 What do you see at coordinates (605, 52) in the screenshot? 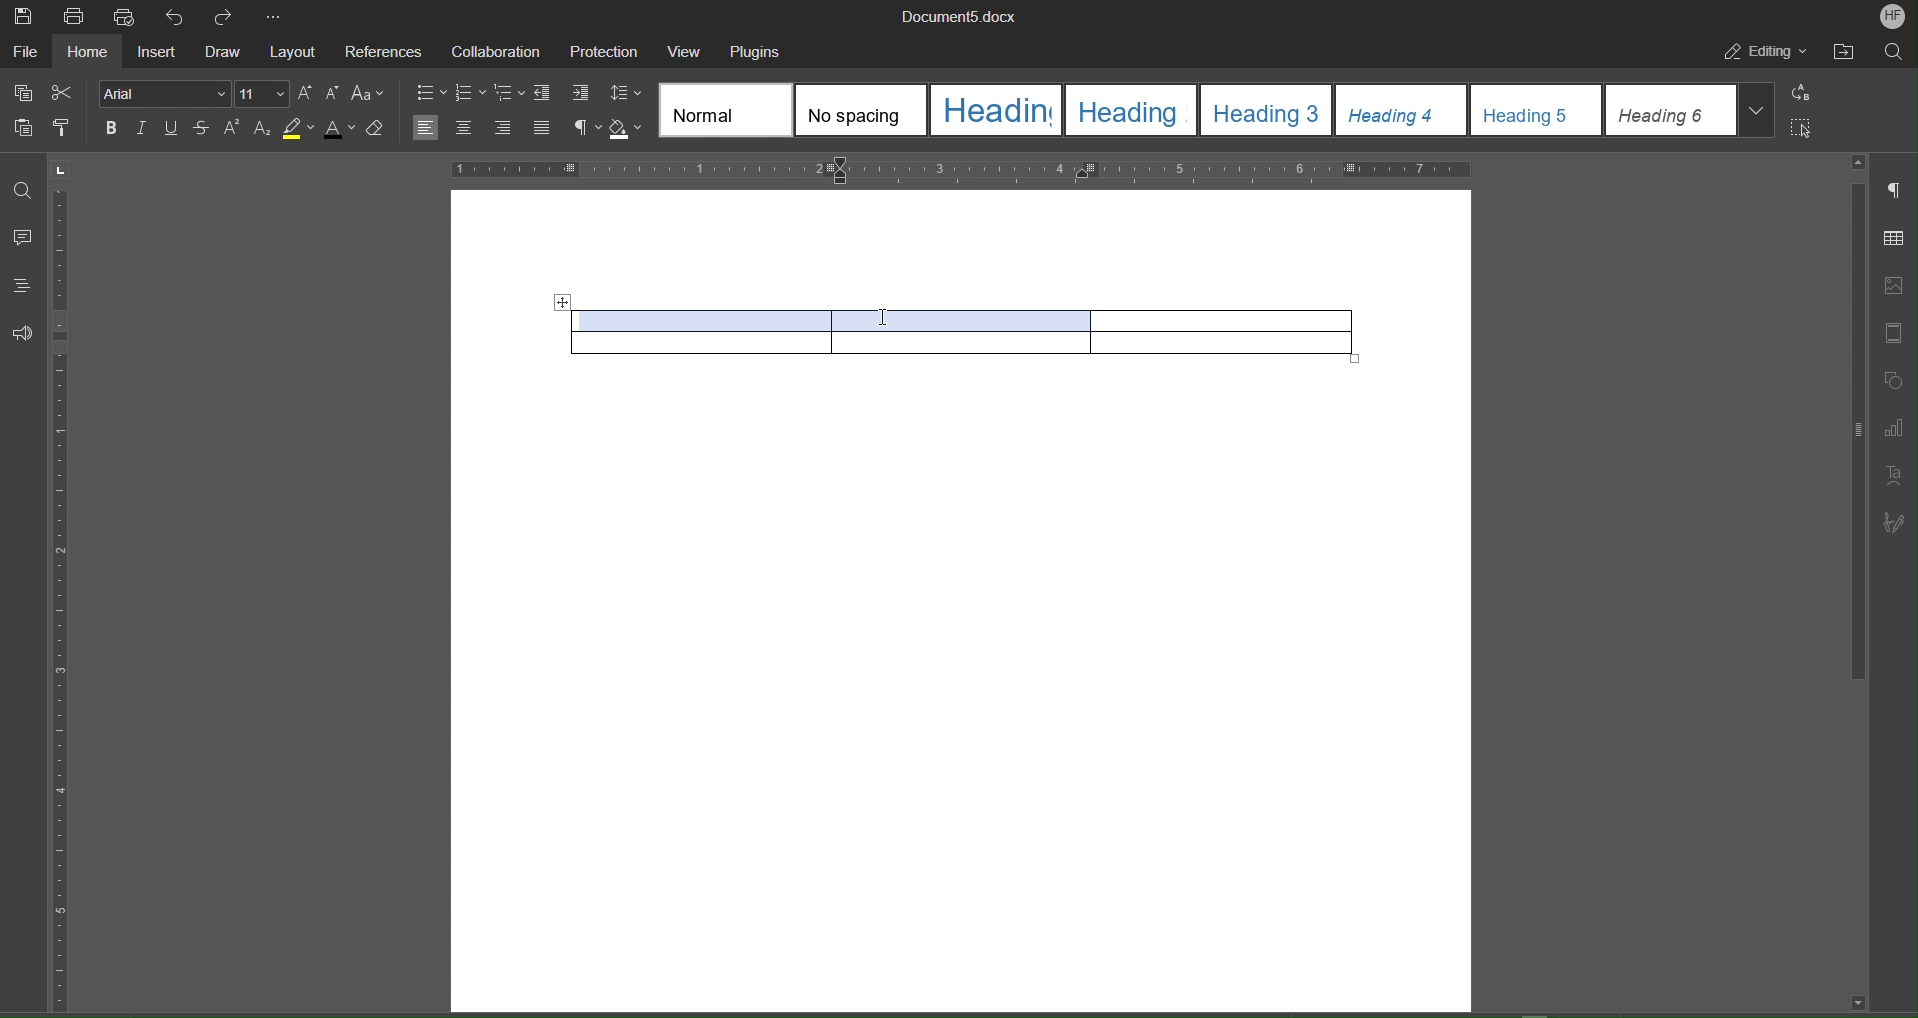
I see `Protection` at bounding box center [605, 52].